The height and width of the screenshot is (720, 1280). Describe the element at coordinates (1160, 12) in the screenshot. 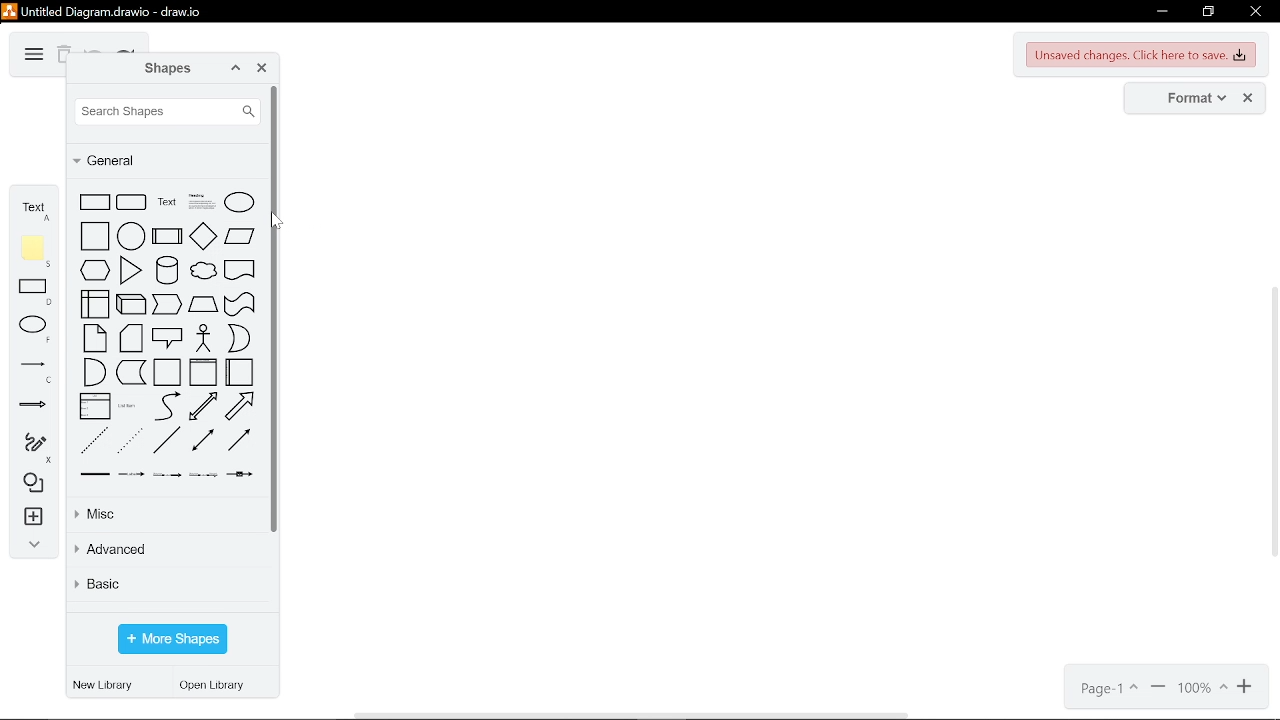

I see `minimize` at that location.